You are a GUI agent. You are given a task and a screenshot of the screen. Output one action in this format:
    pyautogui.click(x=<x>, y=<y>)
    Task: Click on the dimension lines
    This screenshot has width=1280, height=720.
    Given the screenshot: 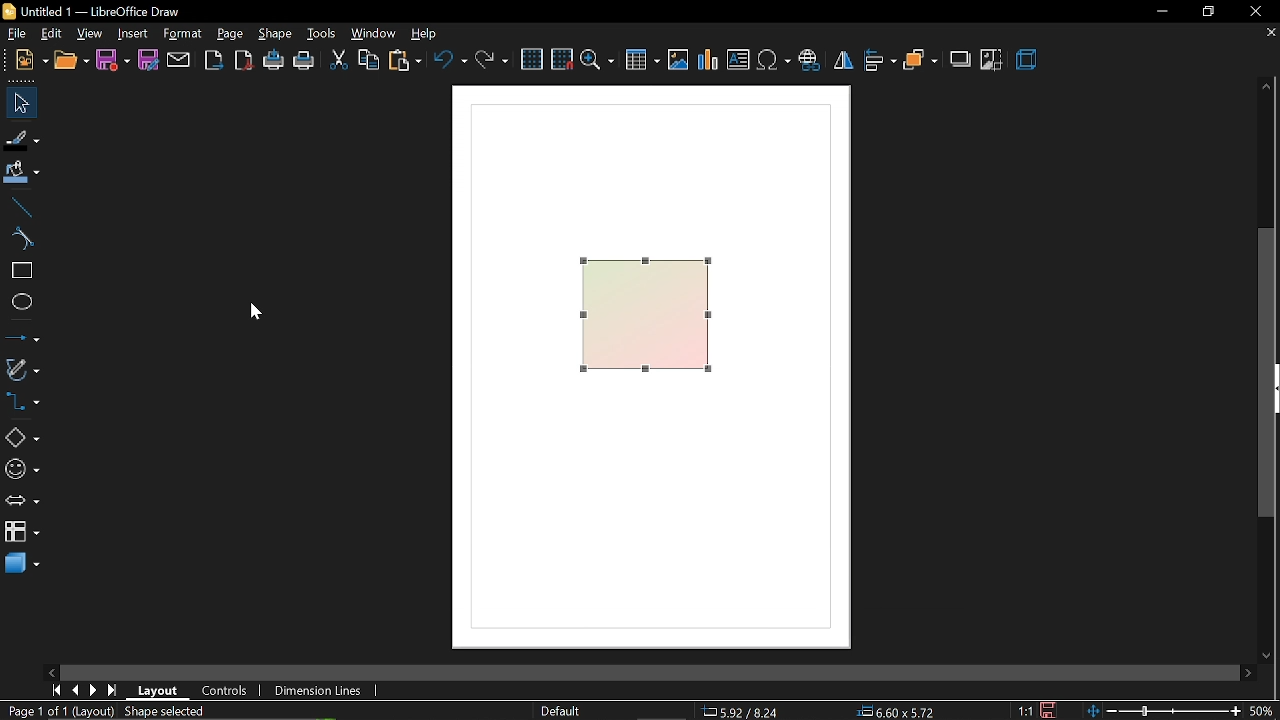 What is the action you would take?
    pyautogui.click(x=318, y=690)
    